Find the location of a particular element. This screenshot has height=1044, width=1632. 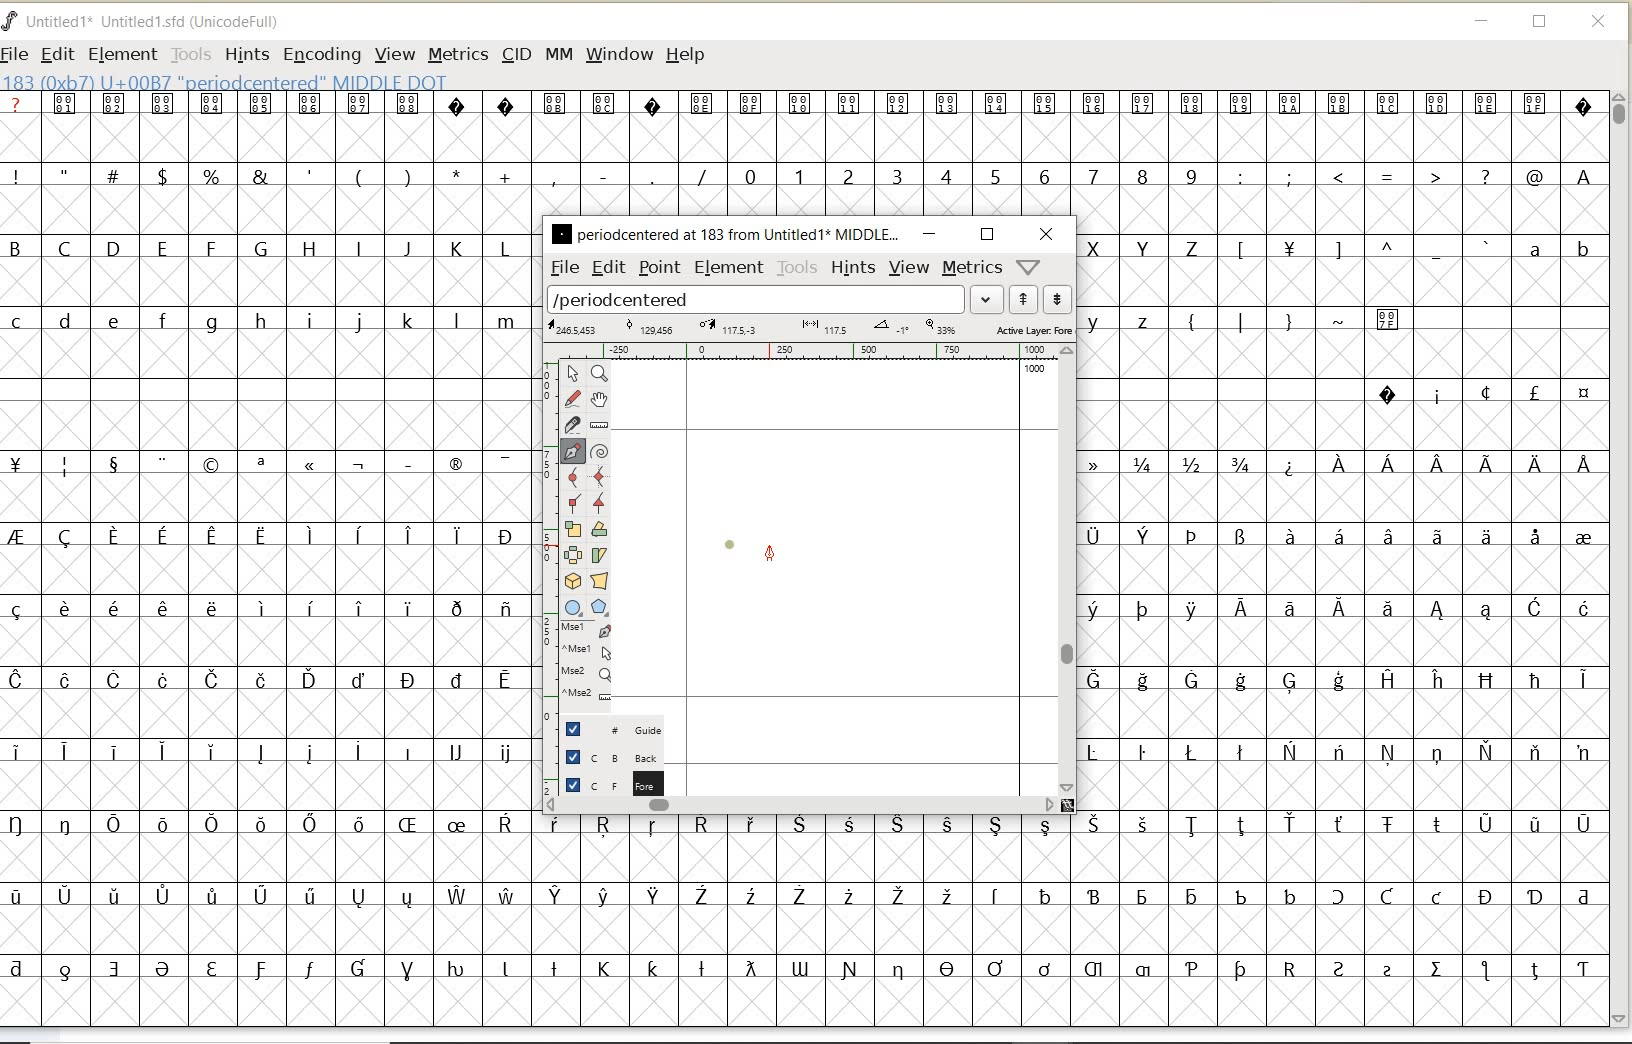

FontForge Logo is located at coordinates (11, 19).